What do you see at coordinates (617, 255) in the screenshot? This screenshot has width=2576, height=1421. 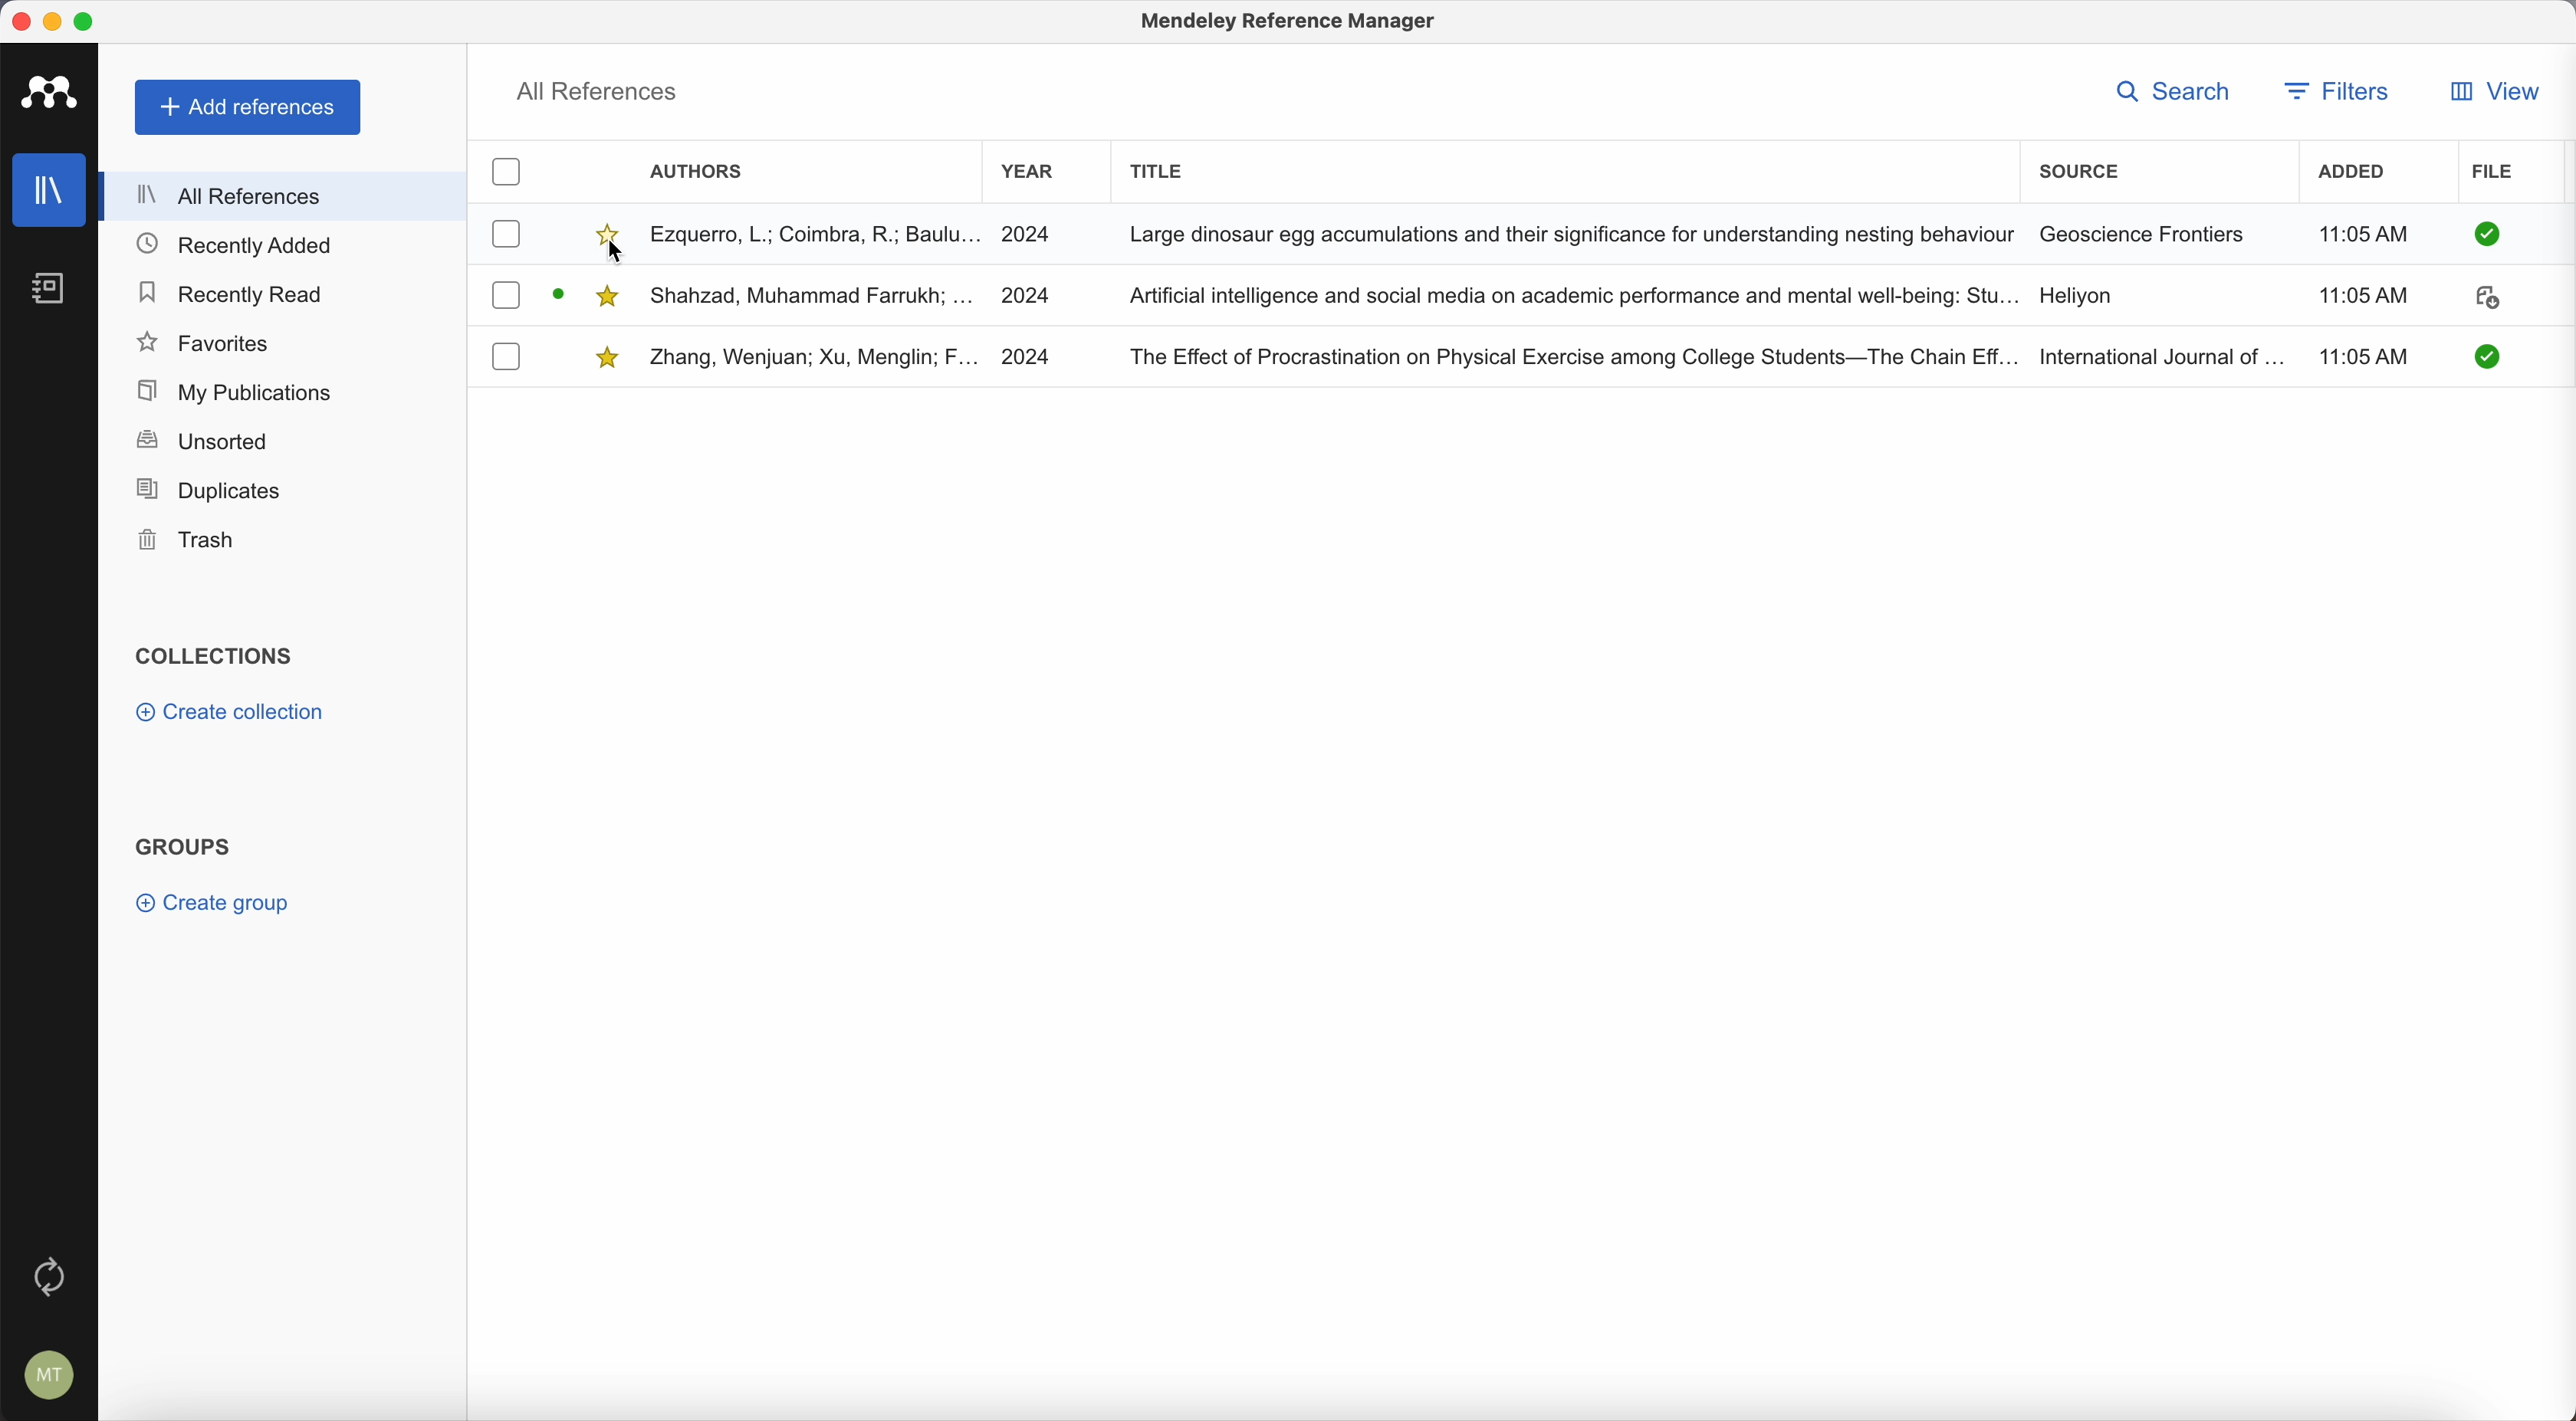 I see `cursor` at bounding box center [617, 255].